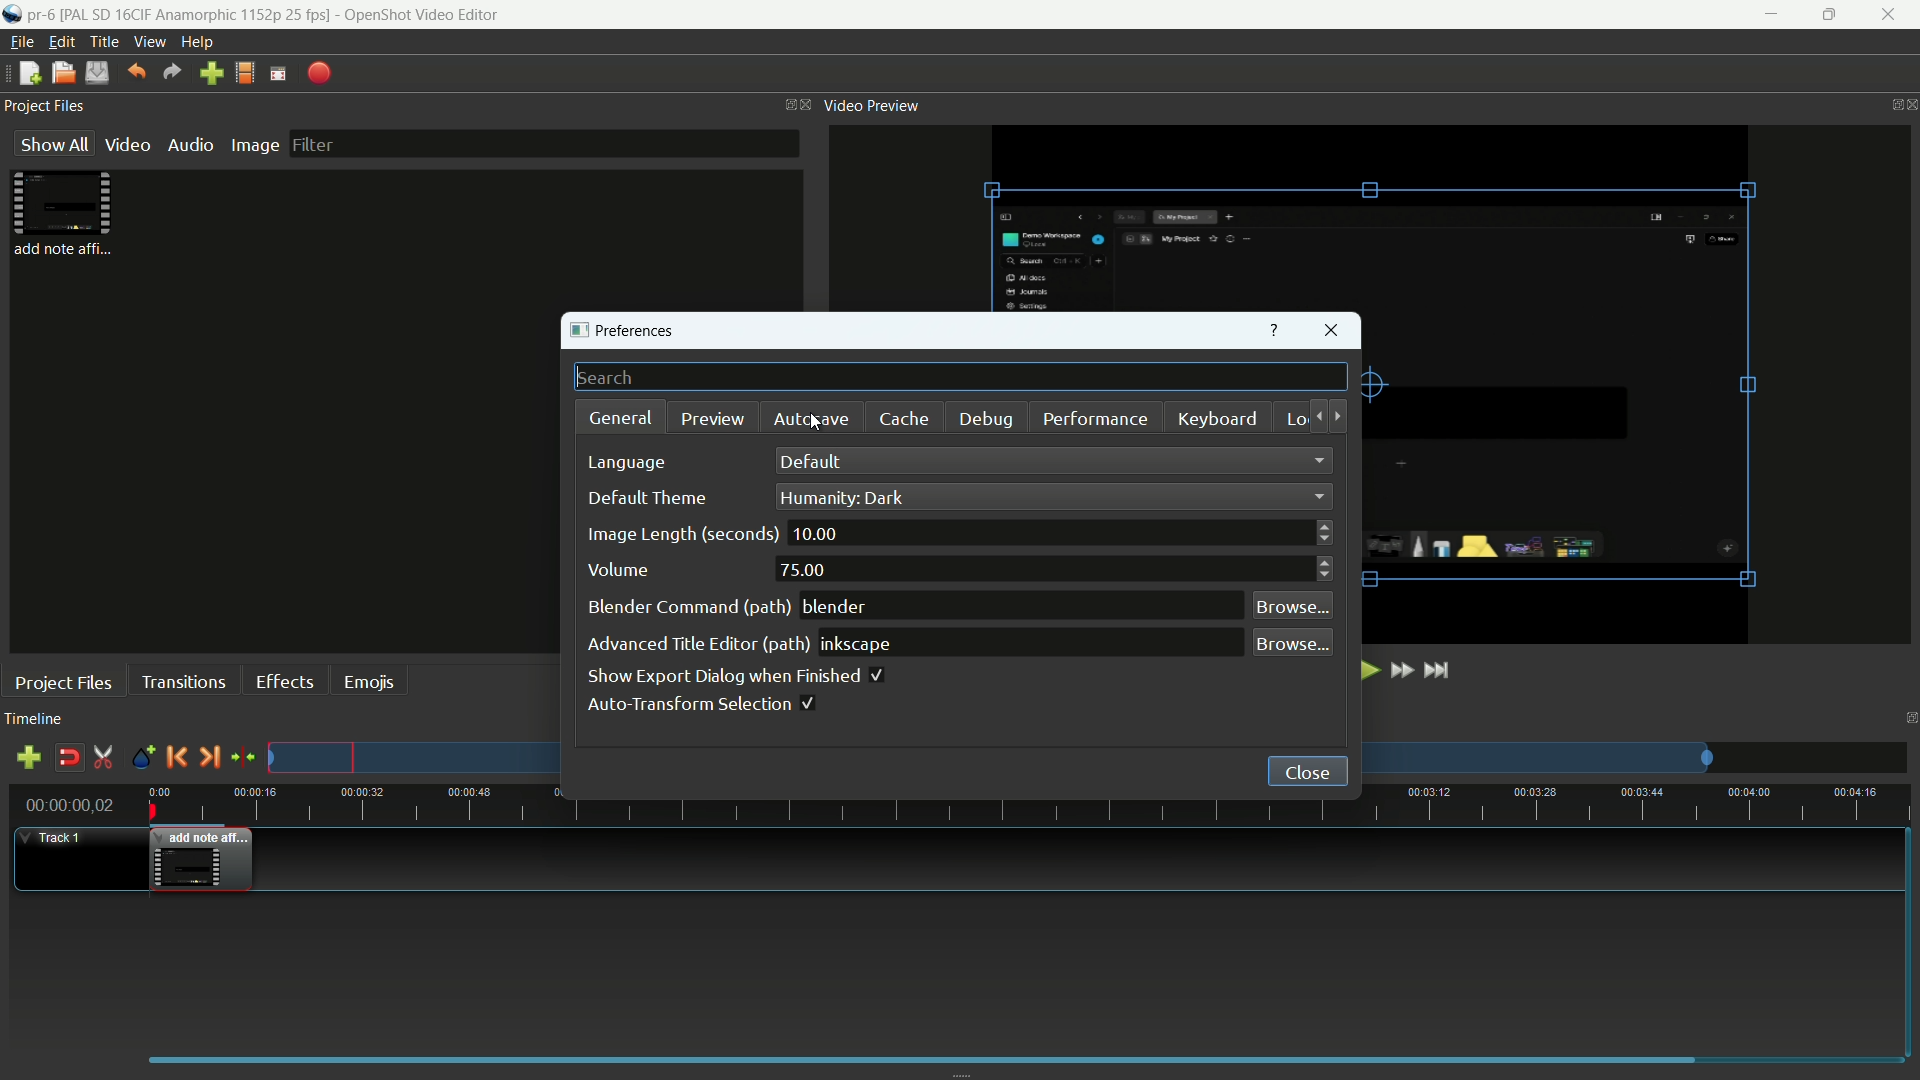  I want to click on 75.00, so click(807, 571).